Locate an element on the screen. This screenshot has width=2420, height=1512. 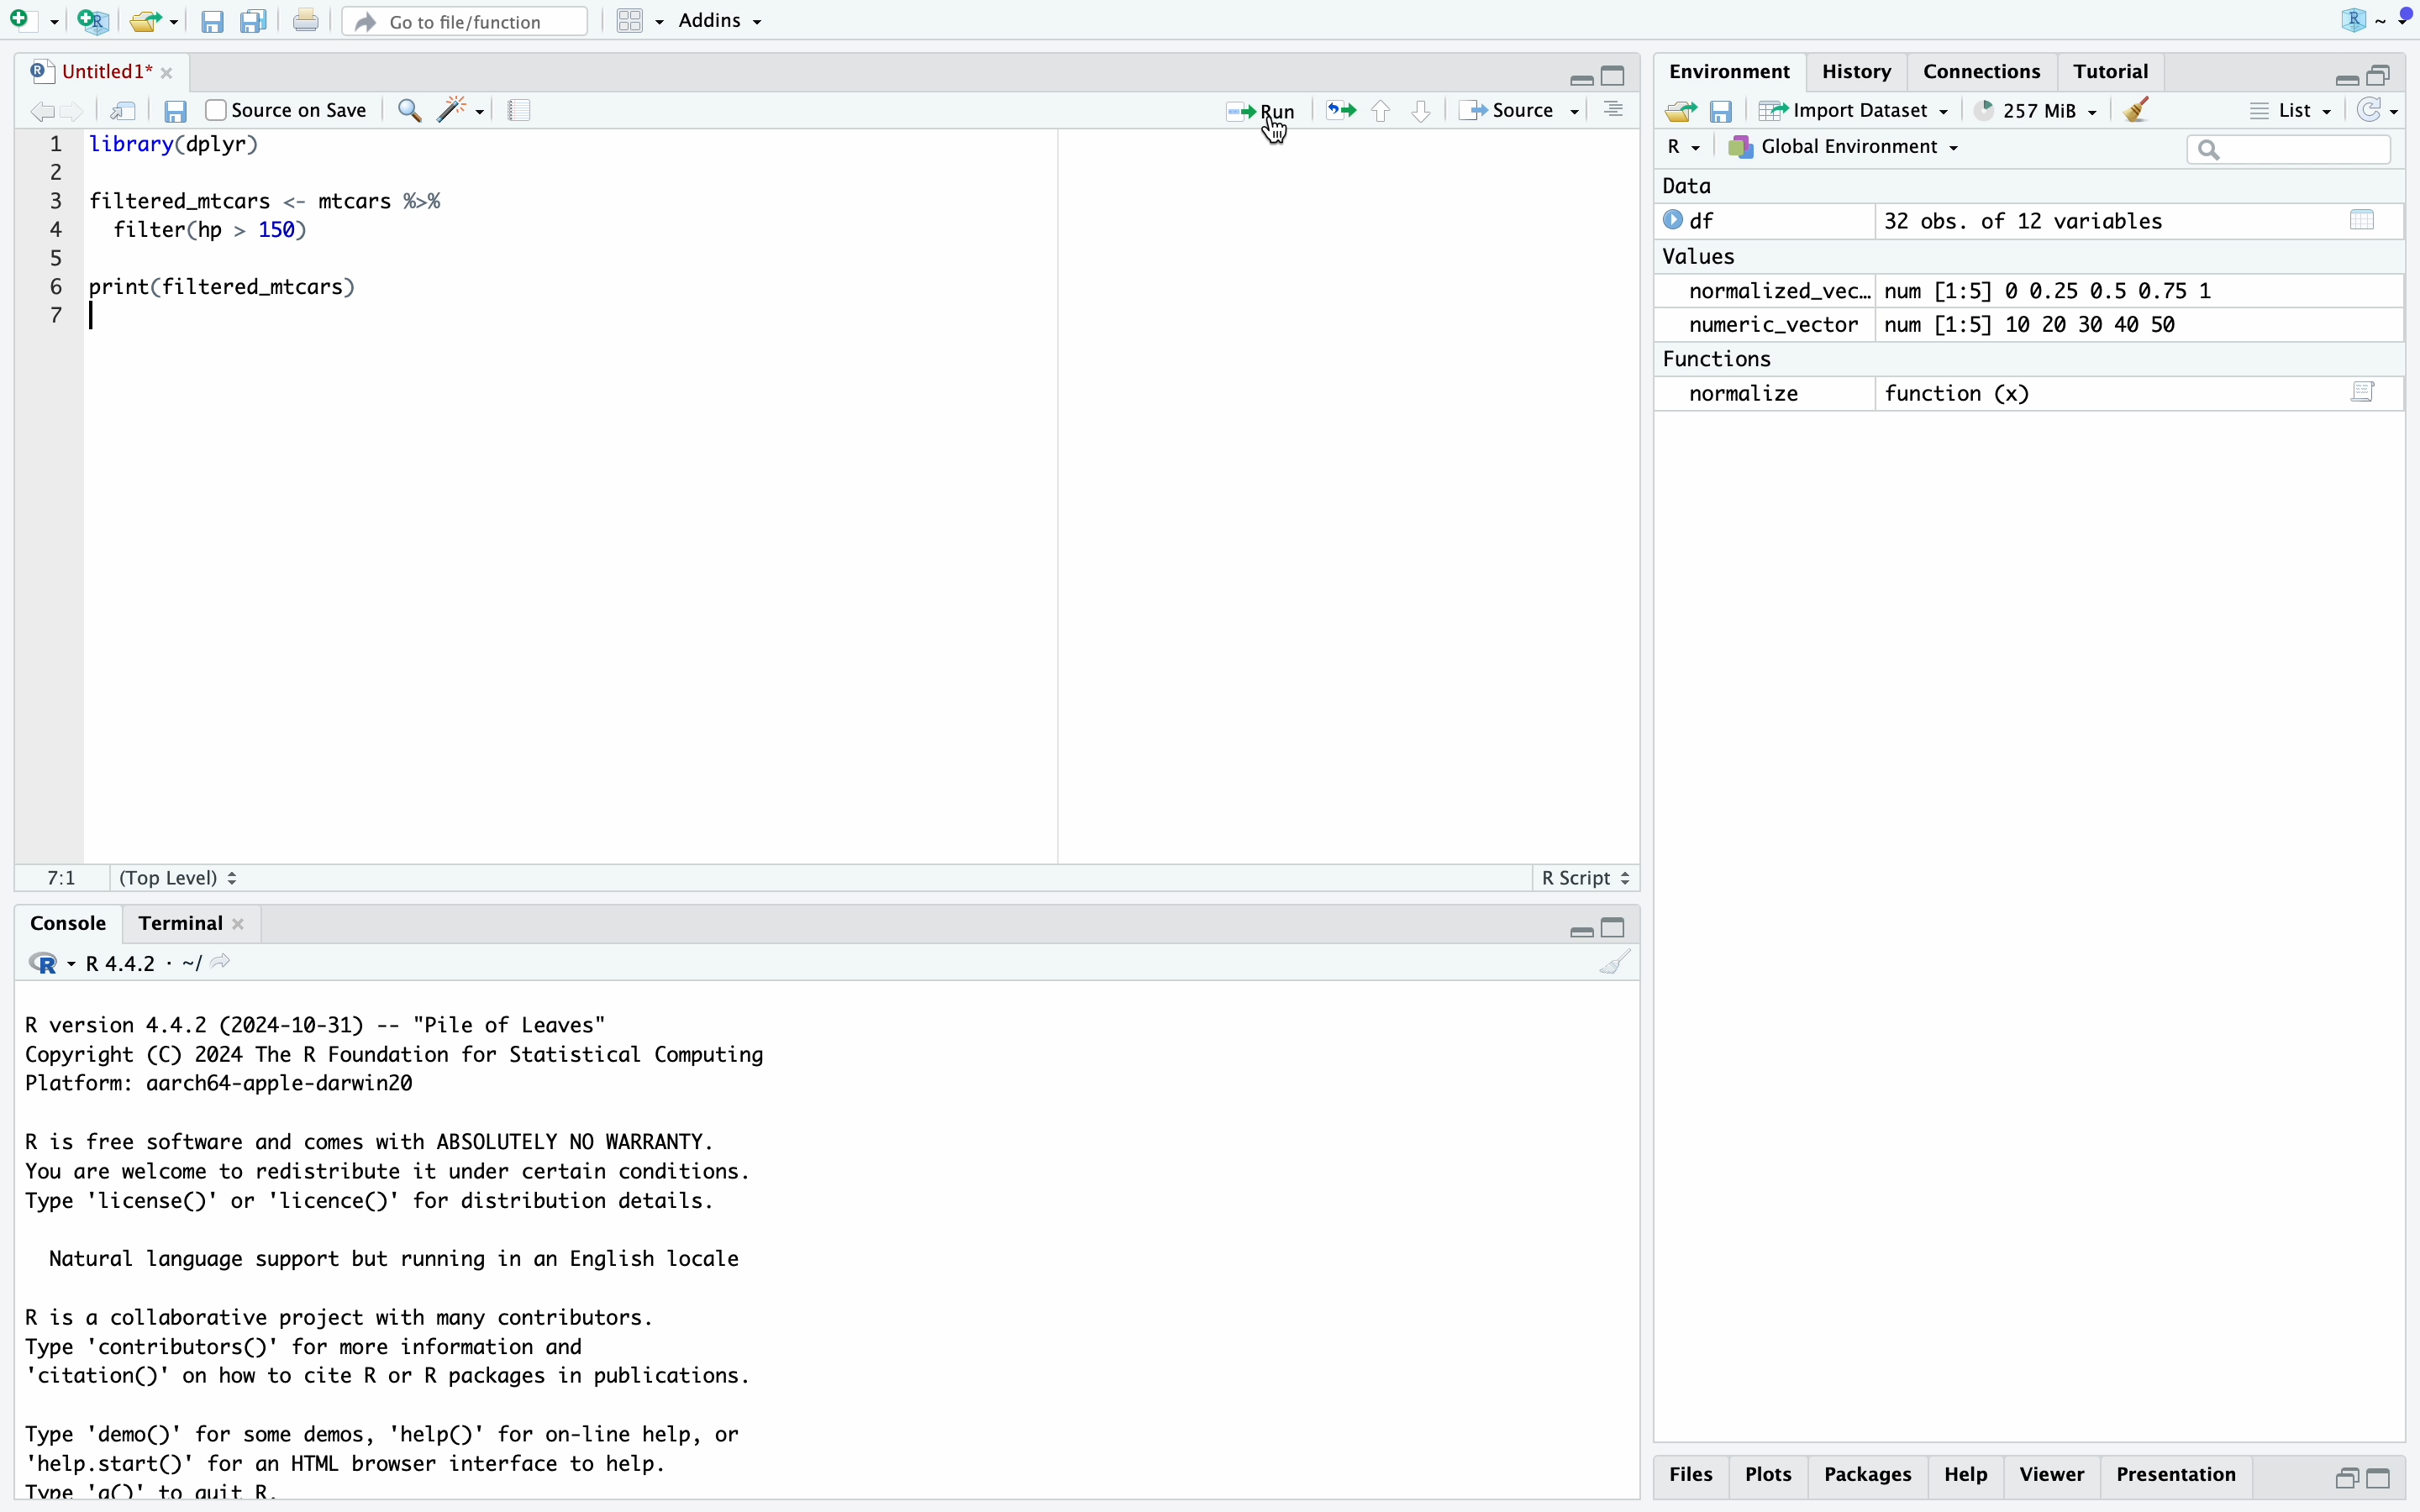
line numbers is located at coordinates (55, 238).